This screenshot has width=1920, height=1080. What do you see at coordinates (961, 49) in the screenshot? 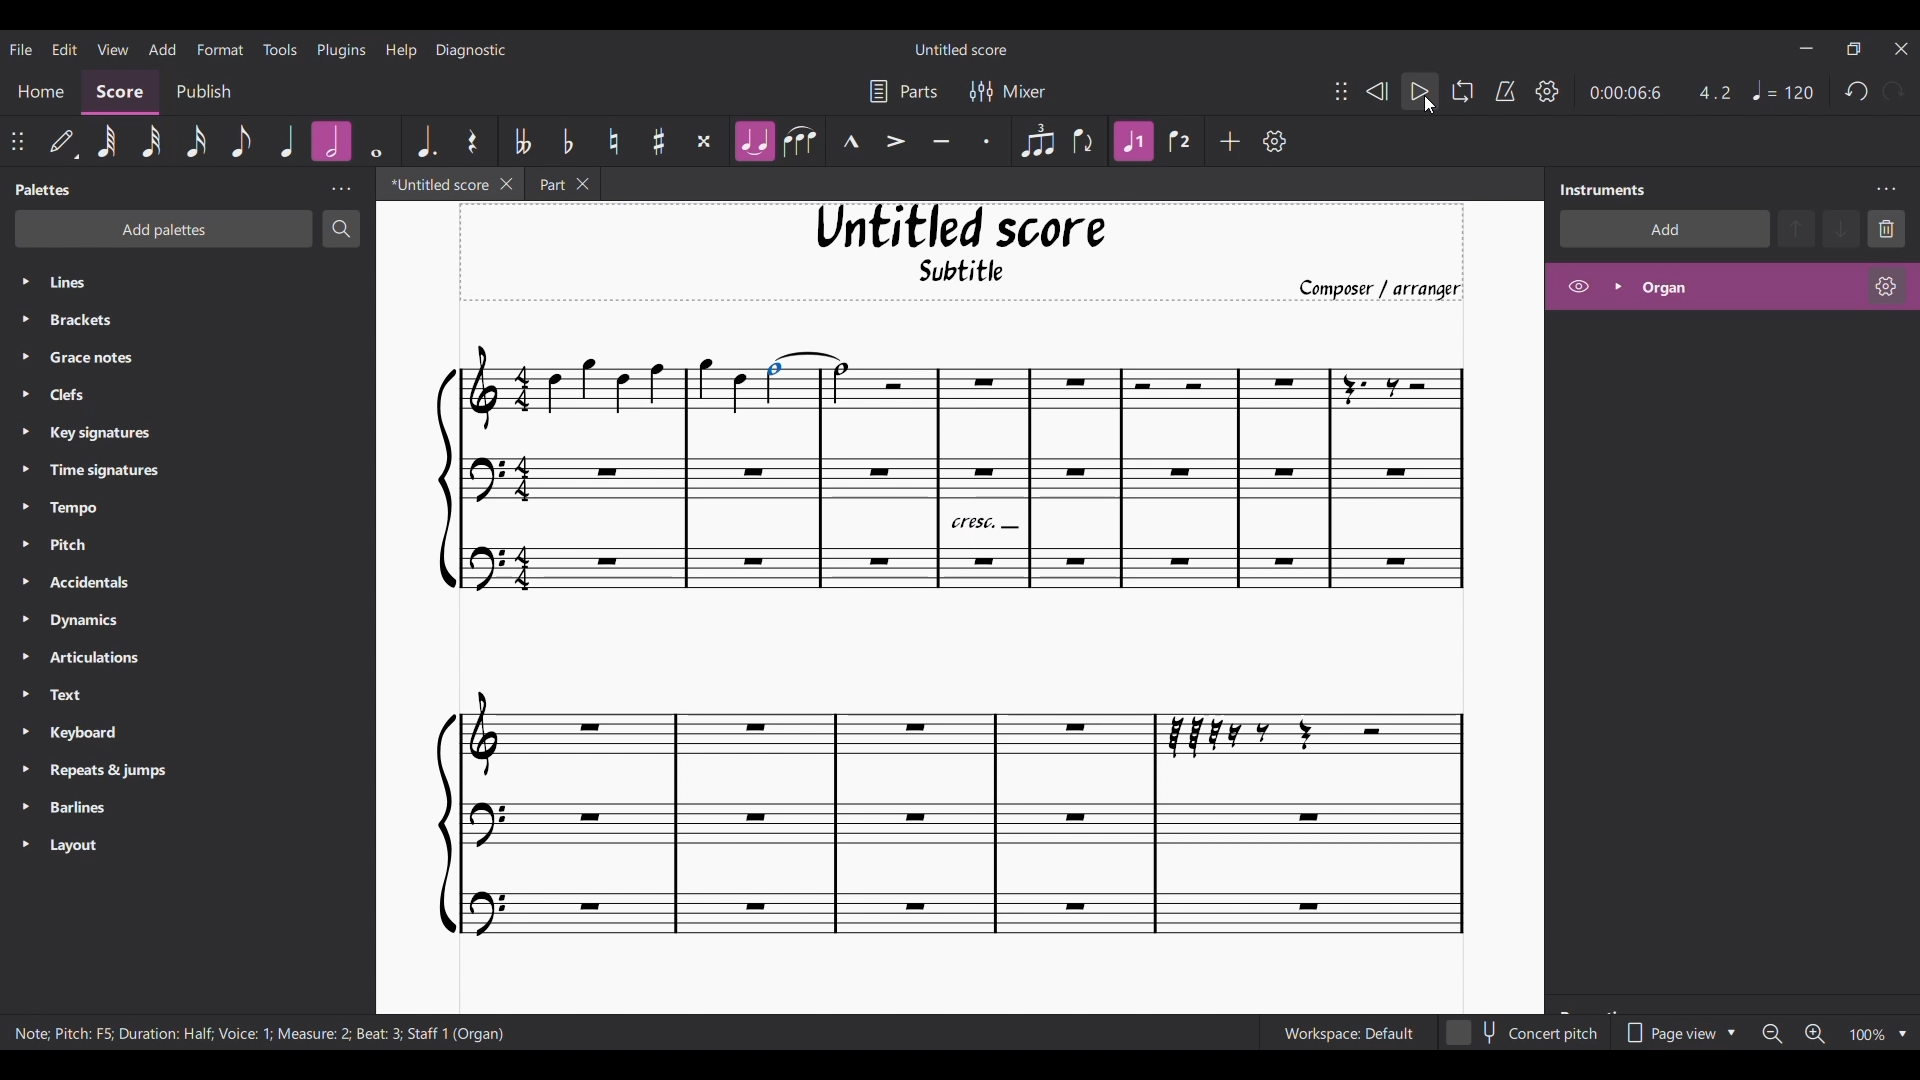
I see `Score title` at bounding box center [961, 49].